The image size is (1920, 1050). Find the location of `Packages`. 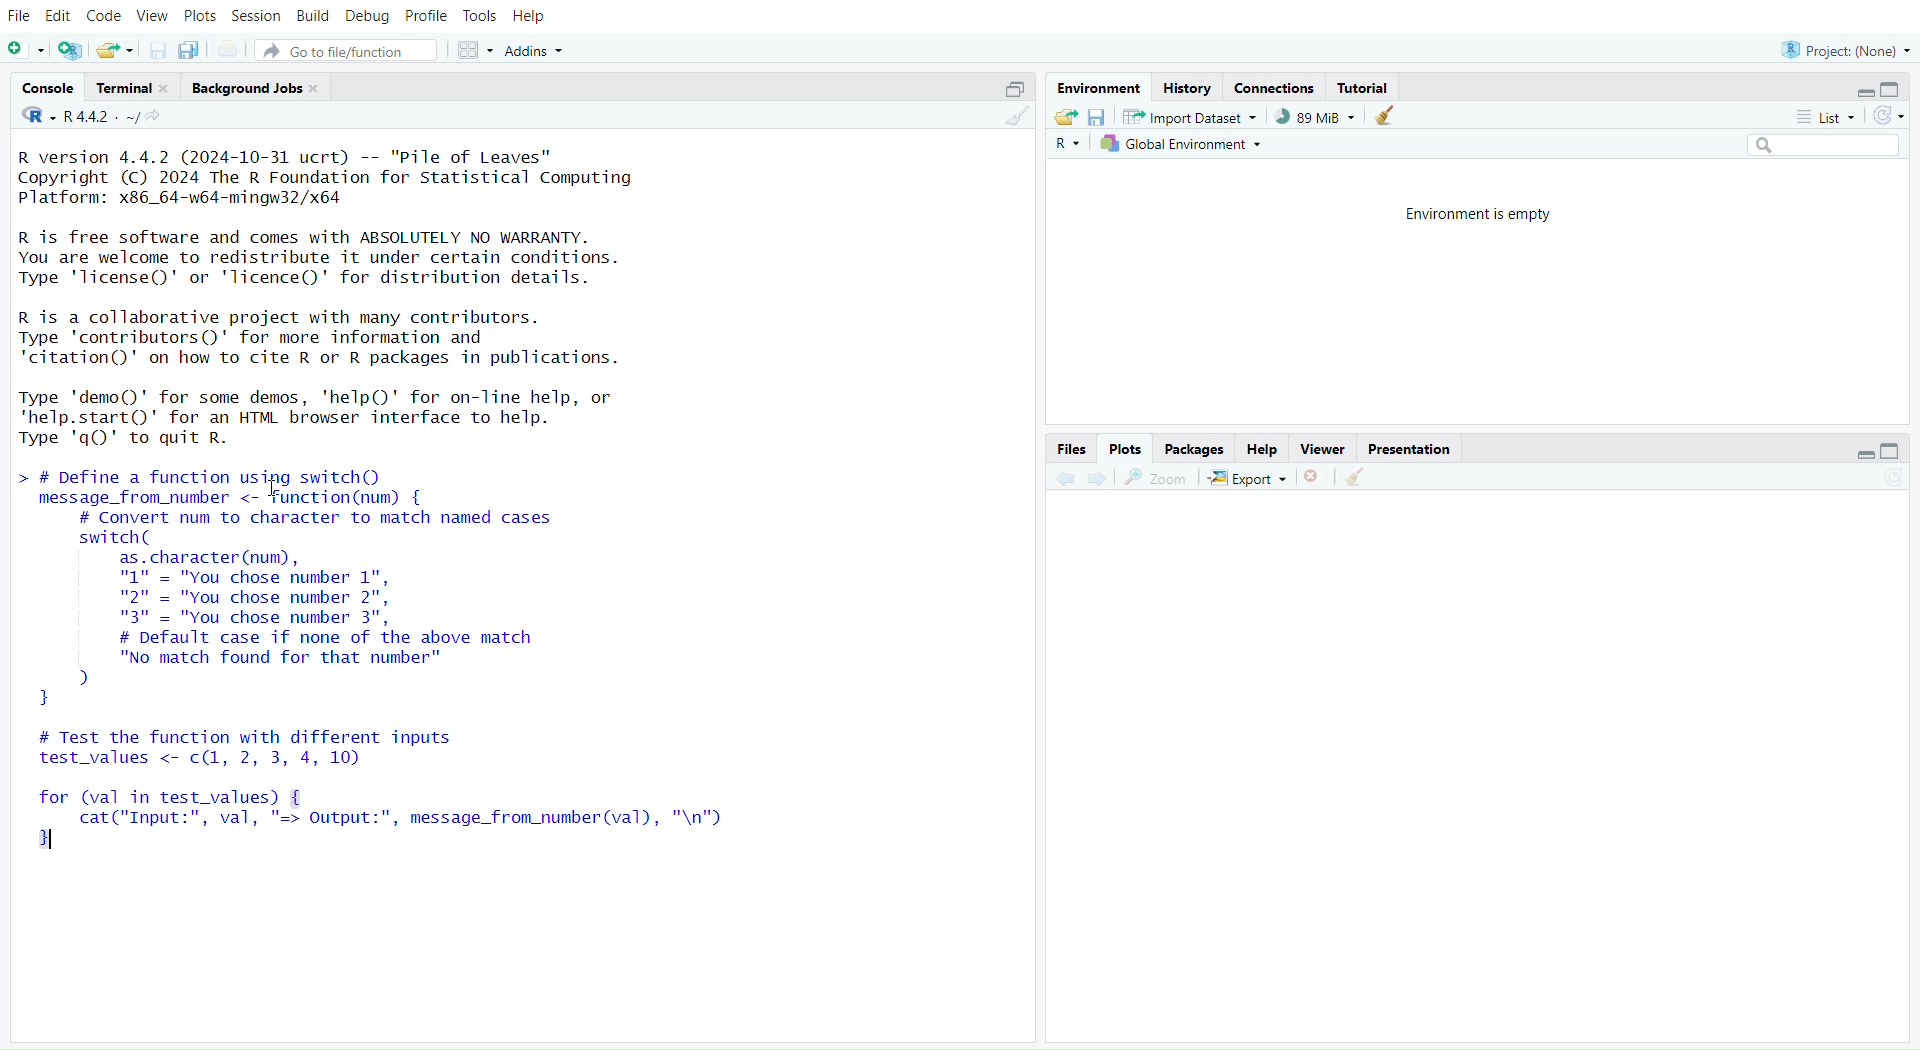

Packages is located at coordinates (1196, 446).